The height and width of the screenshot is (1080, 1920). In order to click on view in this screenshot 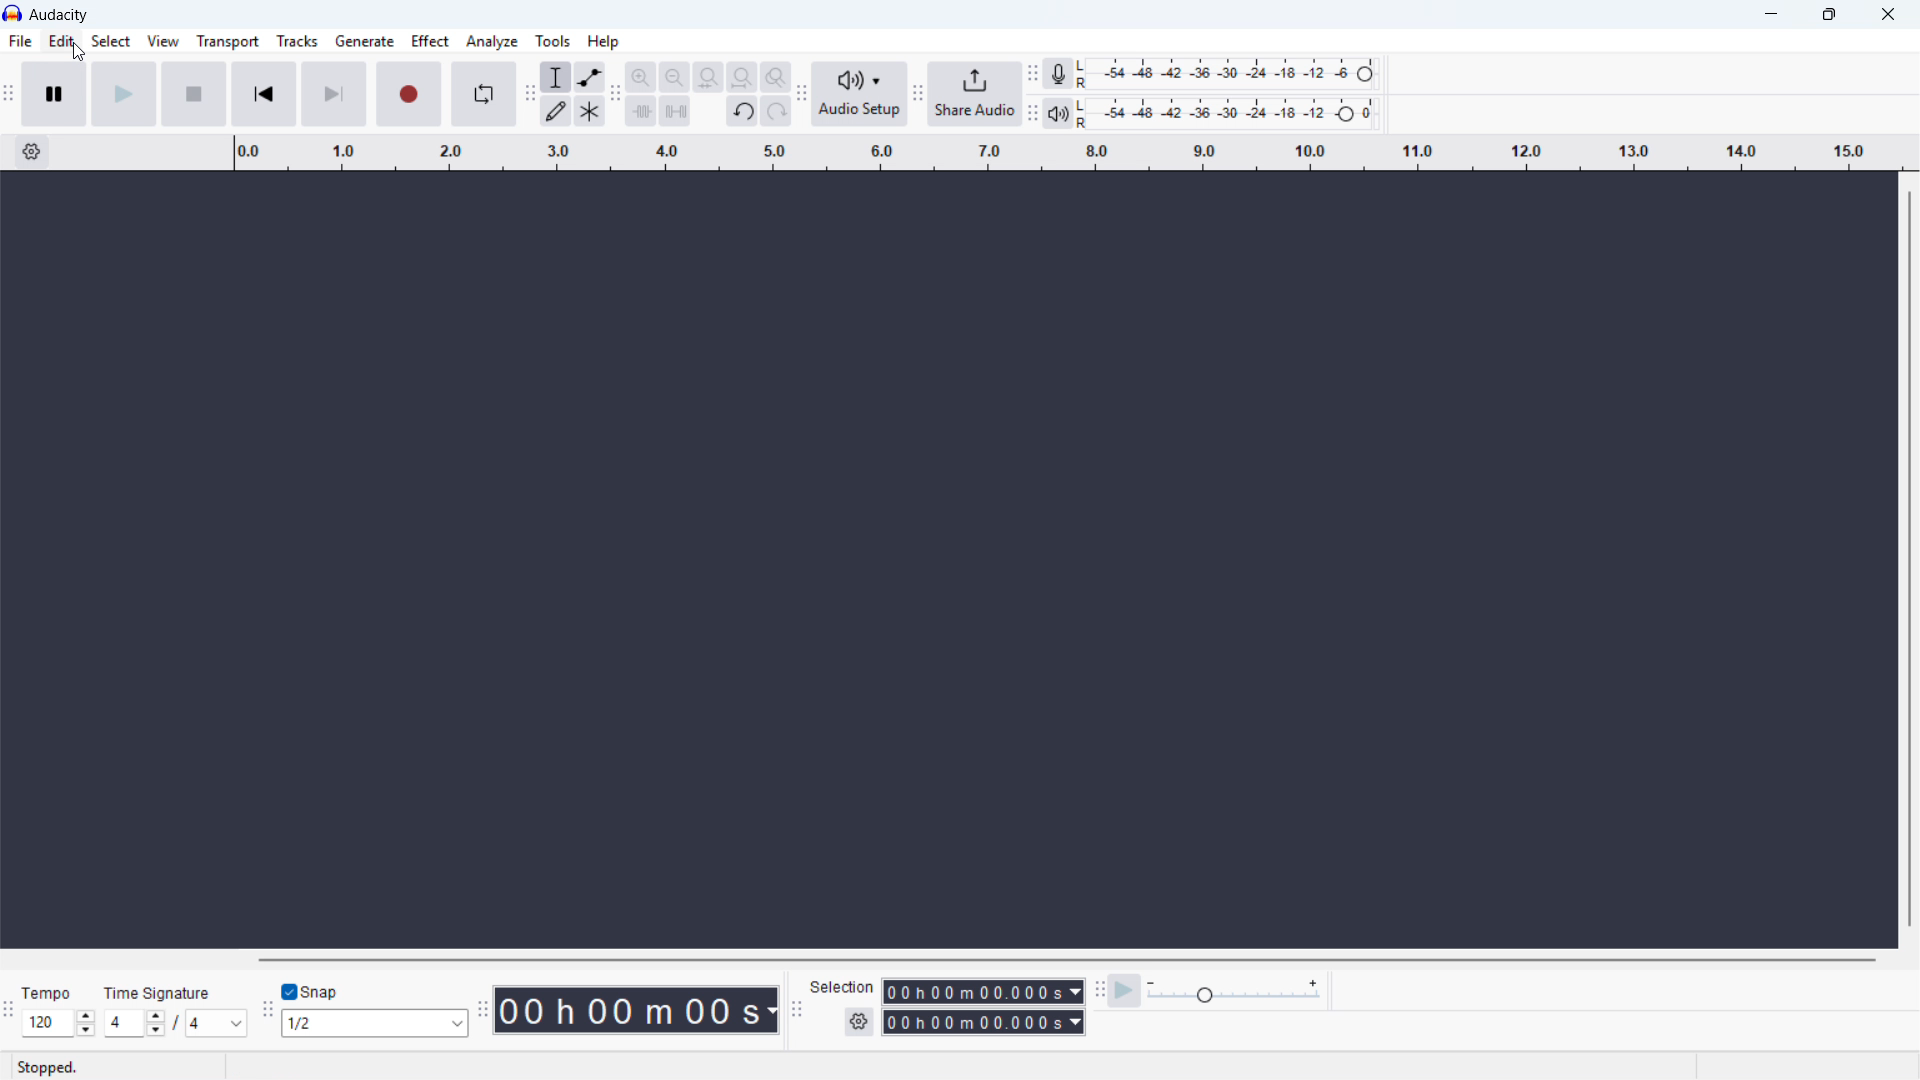, I will do `click(163, 41)`.